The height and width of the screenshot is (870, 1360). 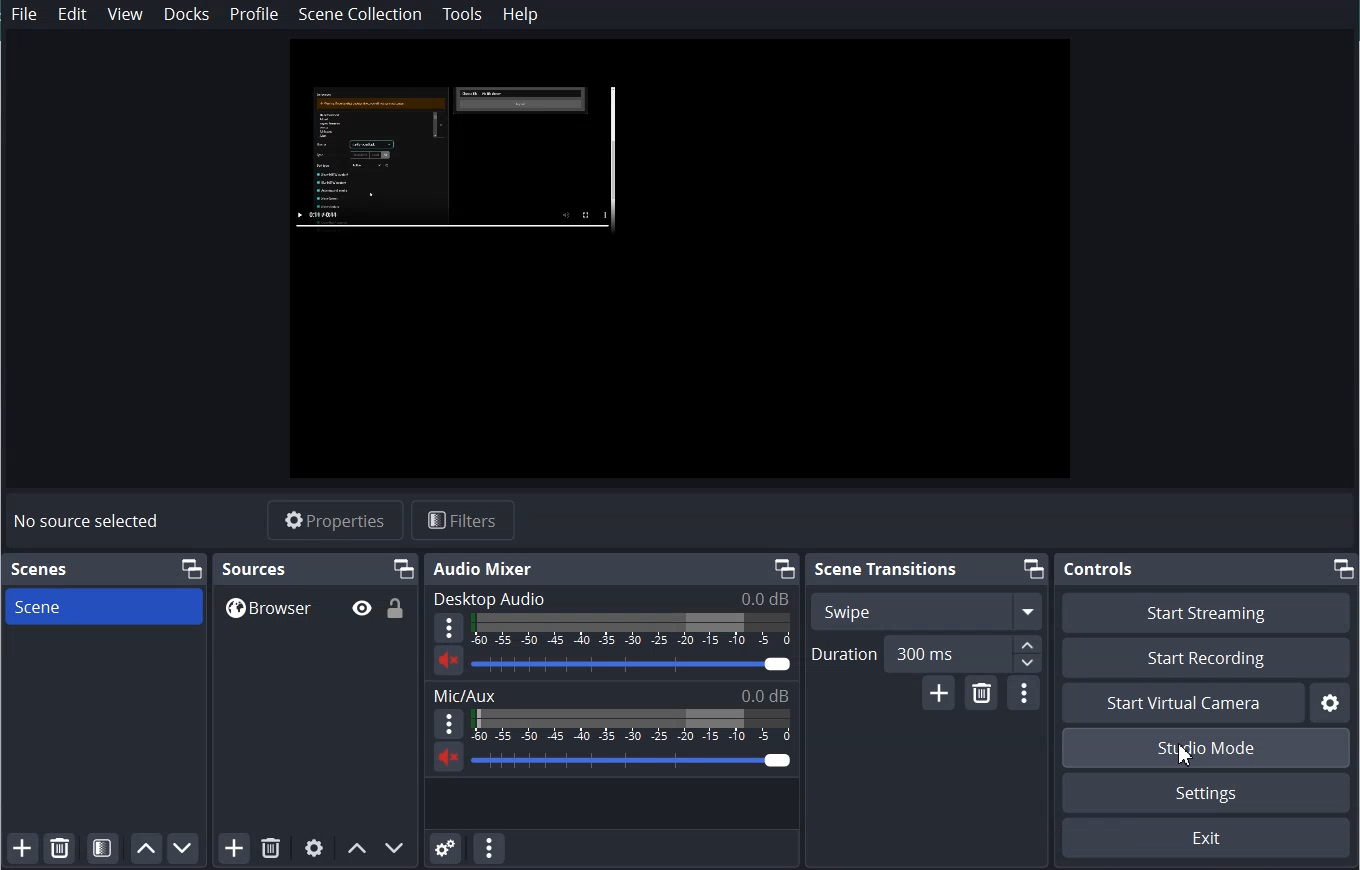 What do you see at coordinates (271, 848) in the screenshot?
I see `Remove selected Source` at bounding box center [271, 848].